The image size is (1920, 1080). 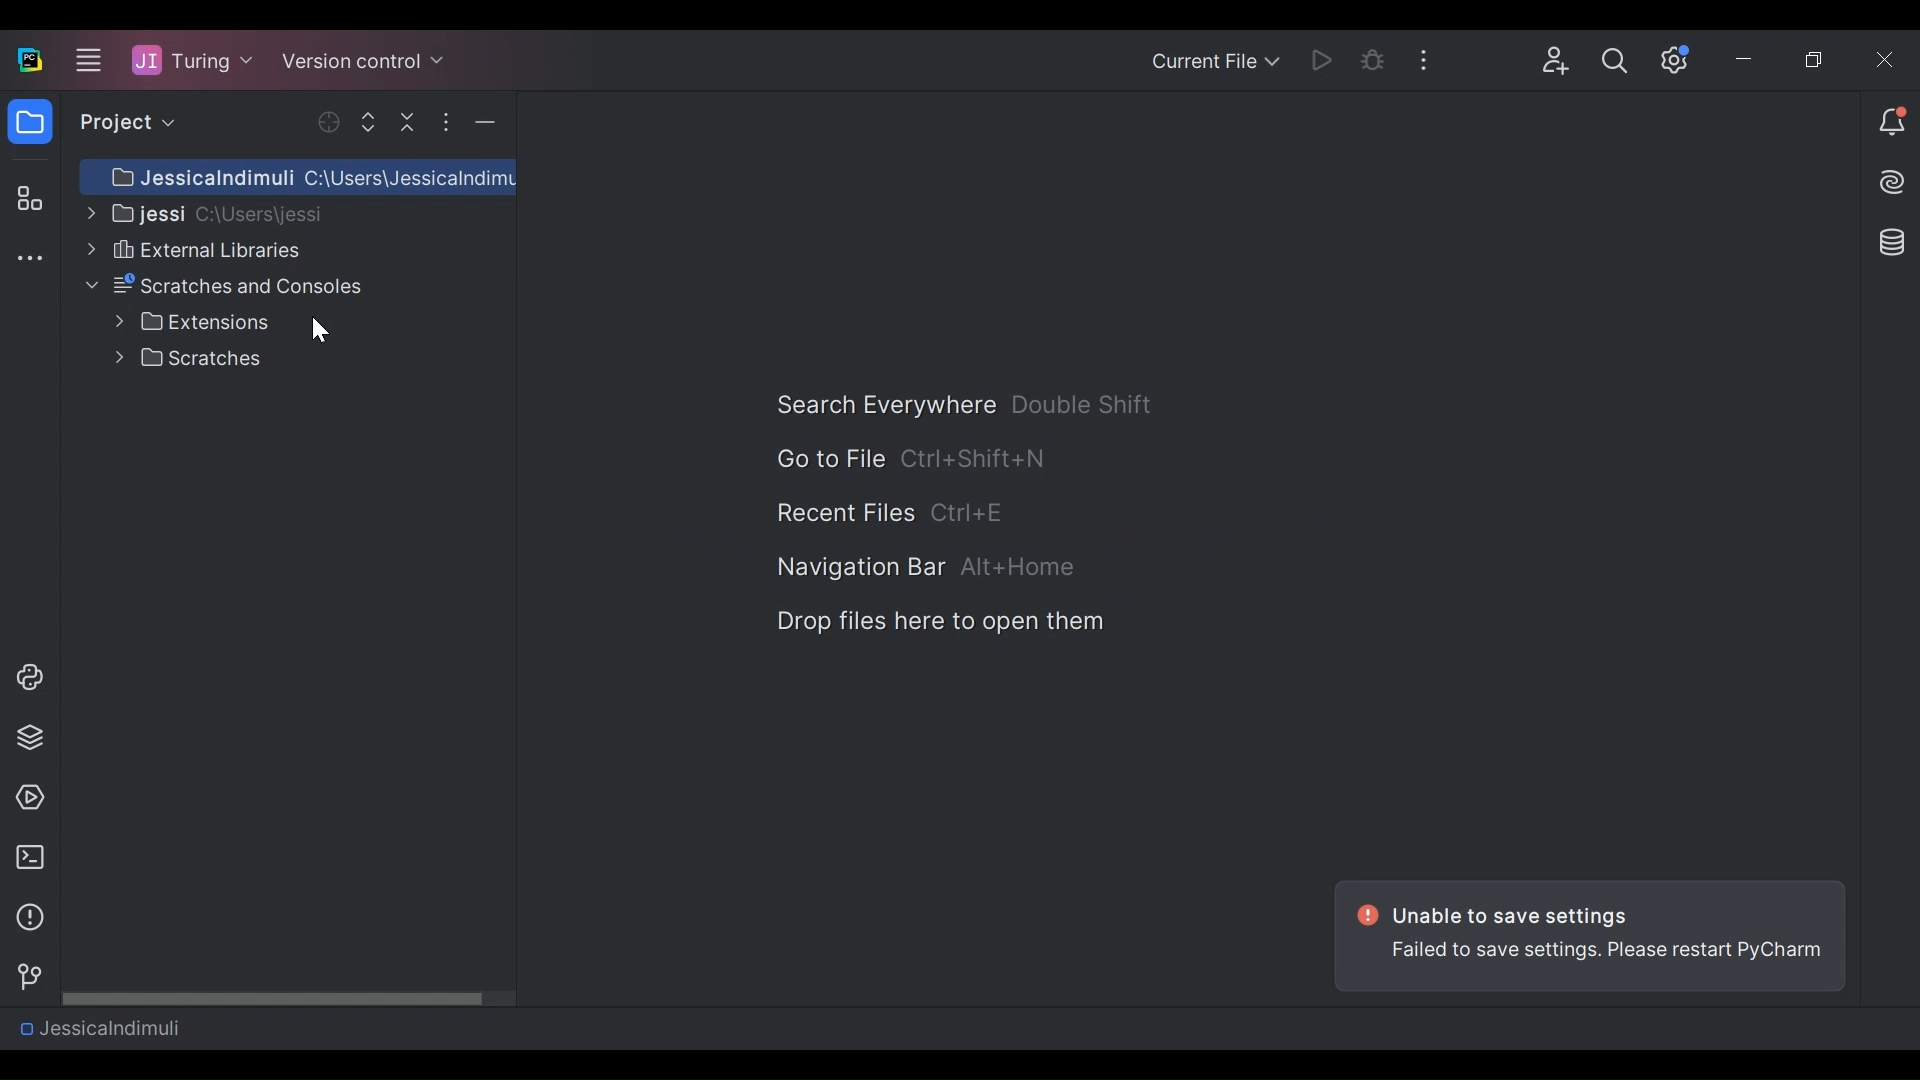 I want to click on Search Everywhere, so click(x=884, y=405).